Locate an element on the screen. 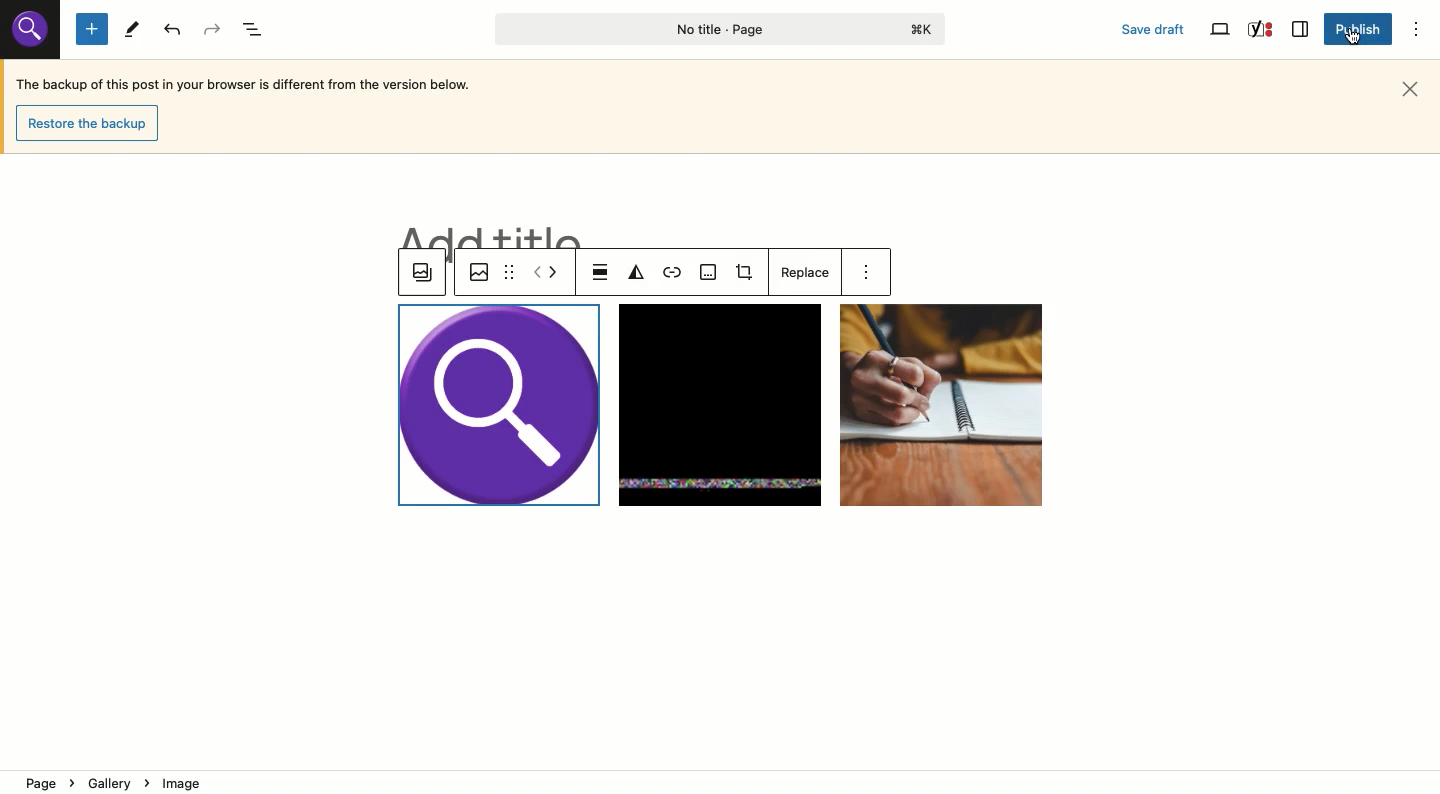 Image resolution: width=1440 pixels, height=794 pixels. Gallery is located at coordinates (423, 274).